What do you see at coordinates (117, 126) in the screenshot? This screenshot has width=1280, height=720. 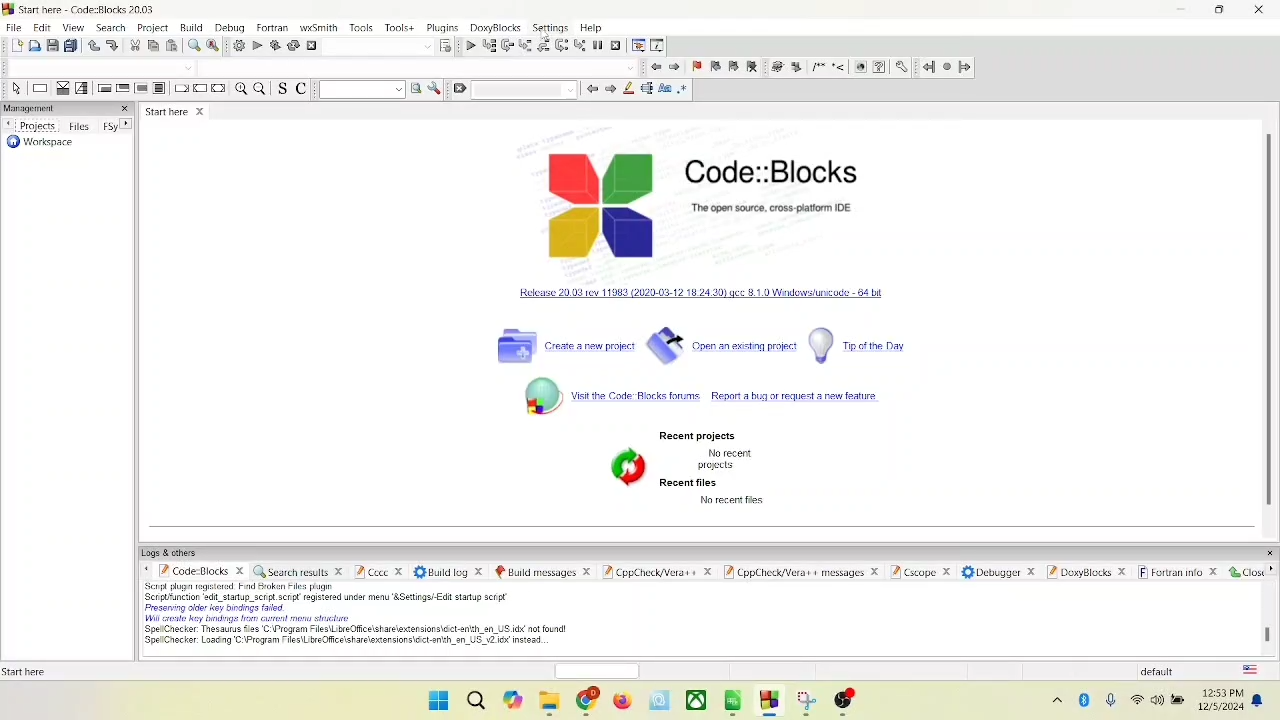 I see `Fsy` at bounding box center [117, 126].